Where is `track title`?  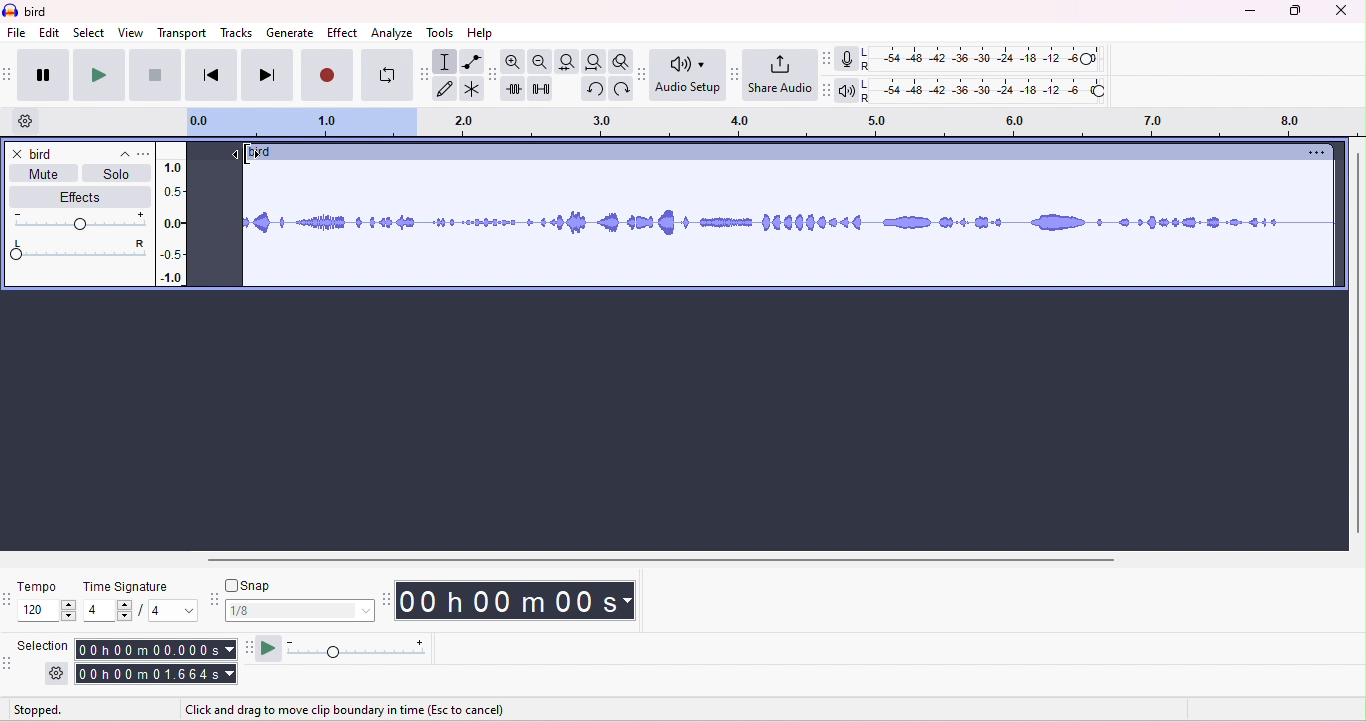
track title is located at coordinates (260, 153).